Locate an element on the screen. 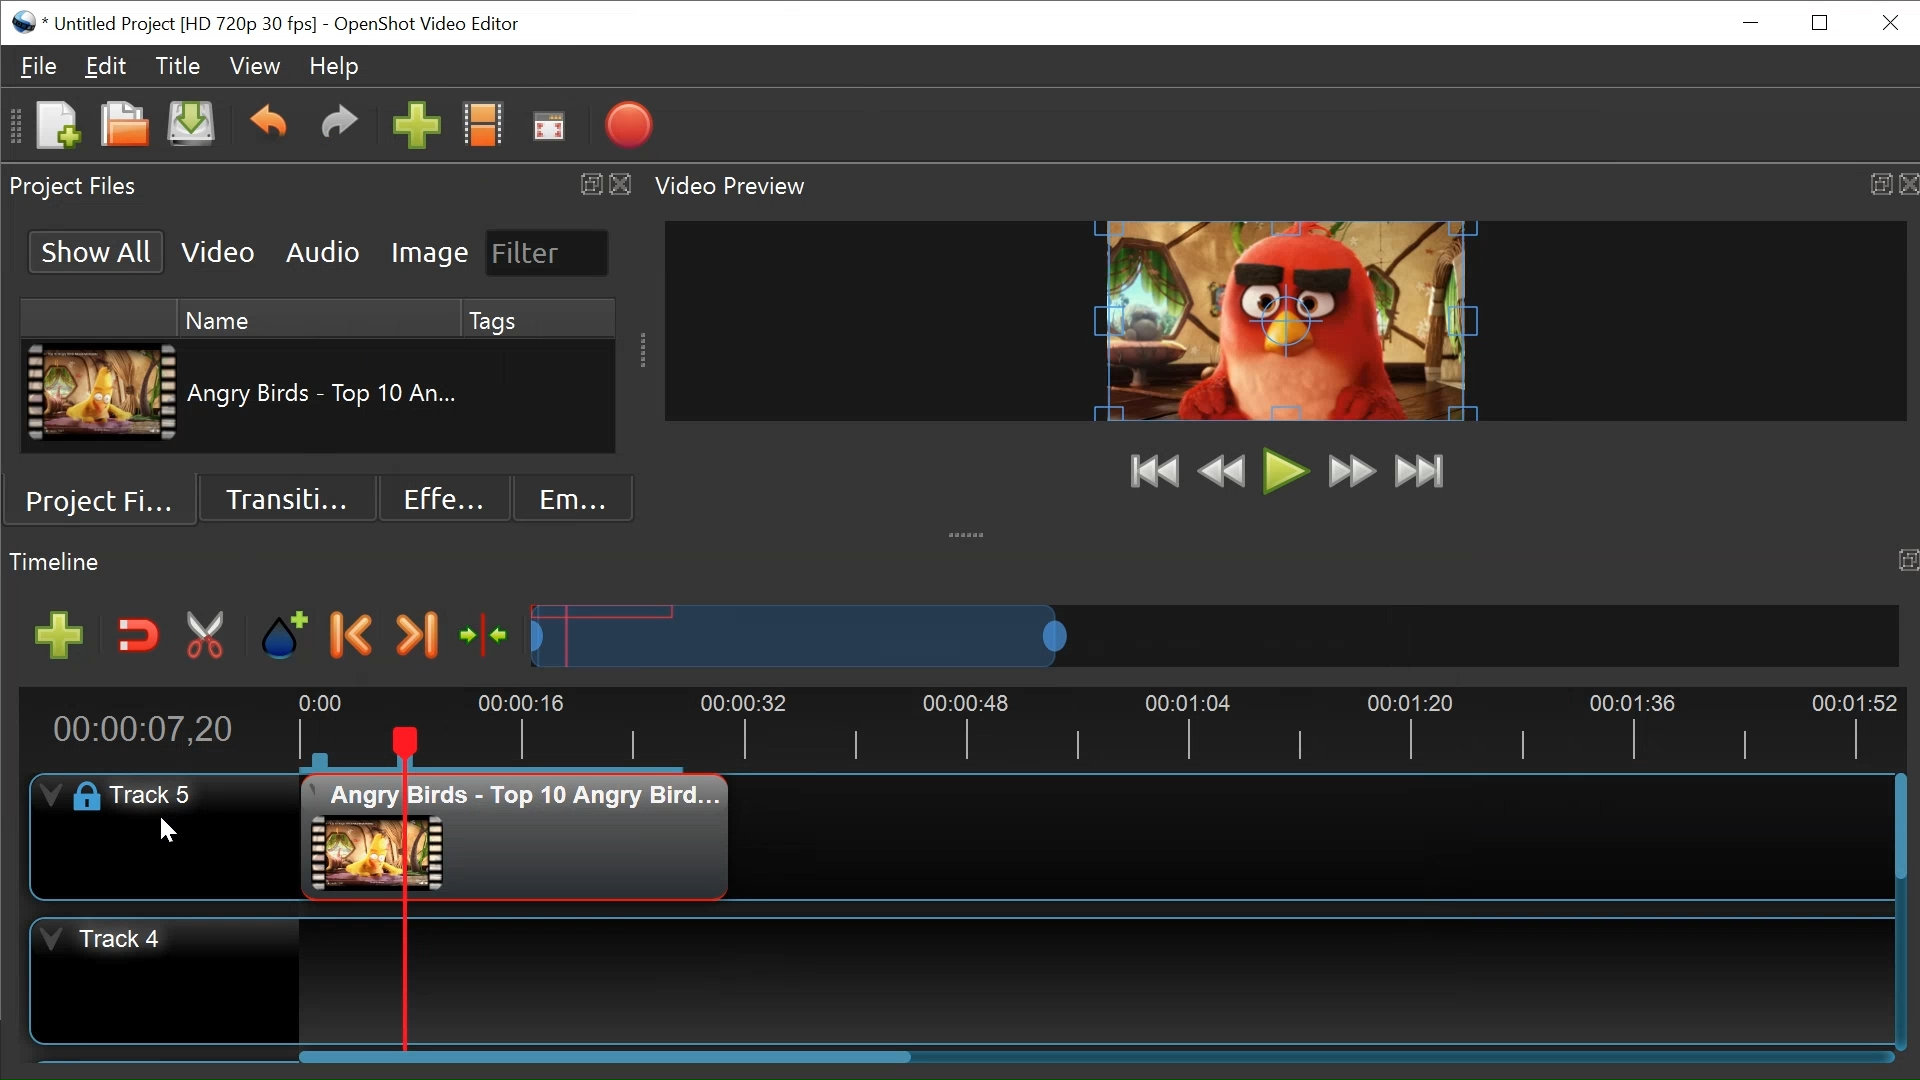 This screenshot has height=1080, width=1920. Emoji is located at coordinates (573, 497).